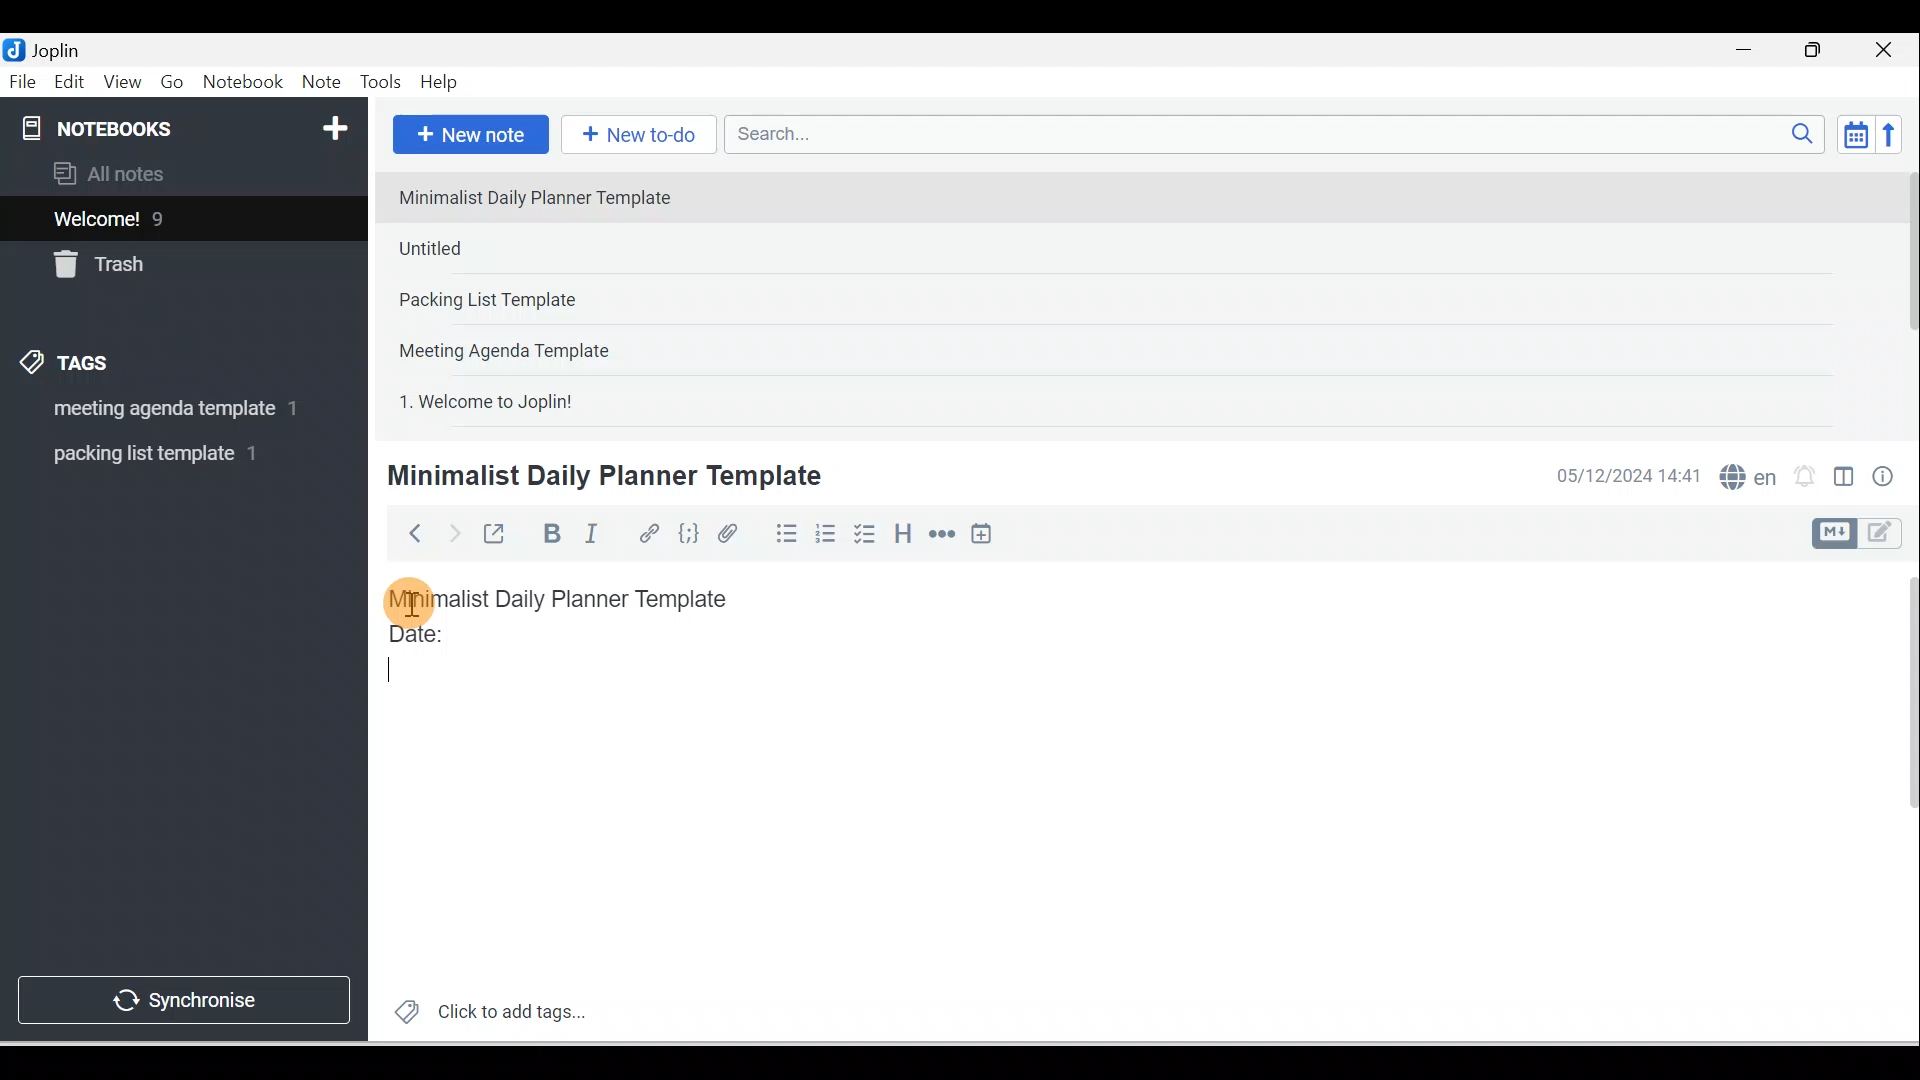 The image size is (1920, 1080). What do you see at coordinates (1864, 534) in the screenshot?
I see `Toggle editor layout` at bounding box center [1864, 534].